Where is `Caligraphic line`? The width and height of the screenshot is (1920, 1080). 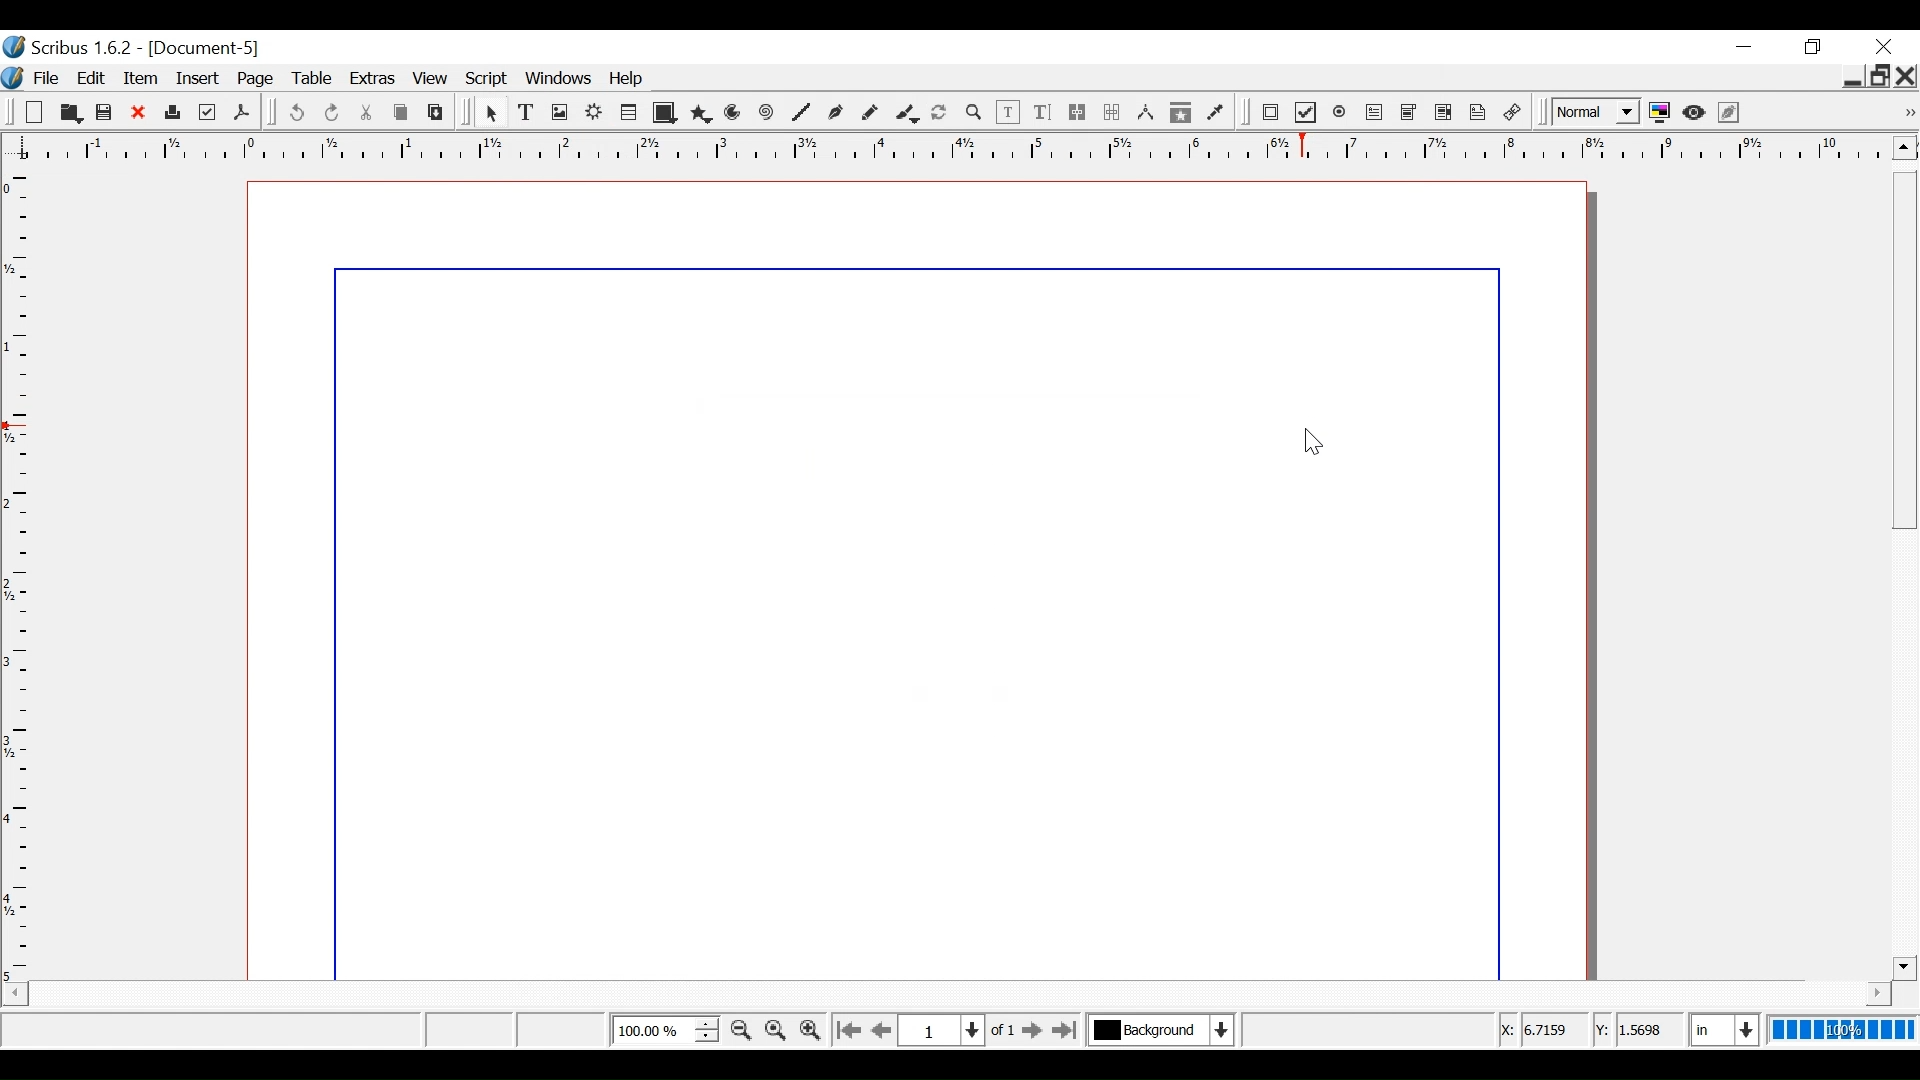 Caligraphic line is located at coordinates (904, 113).